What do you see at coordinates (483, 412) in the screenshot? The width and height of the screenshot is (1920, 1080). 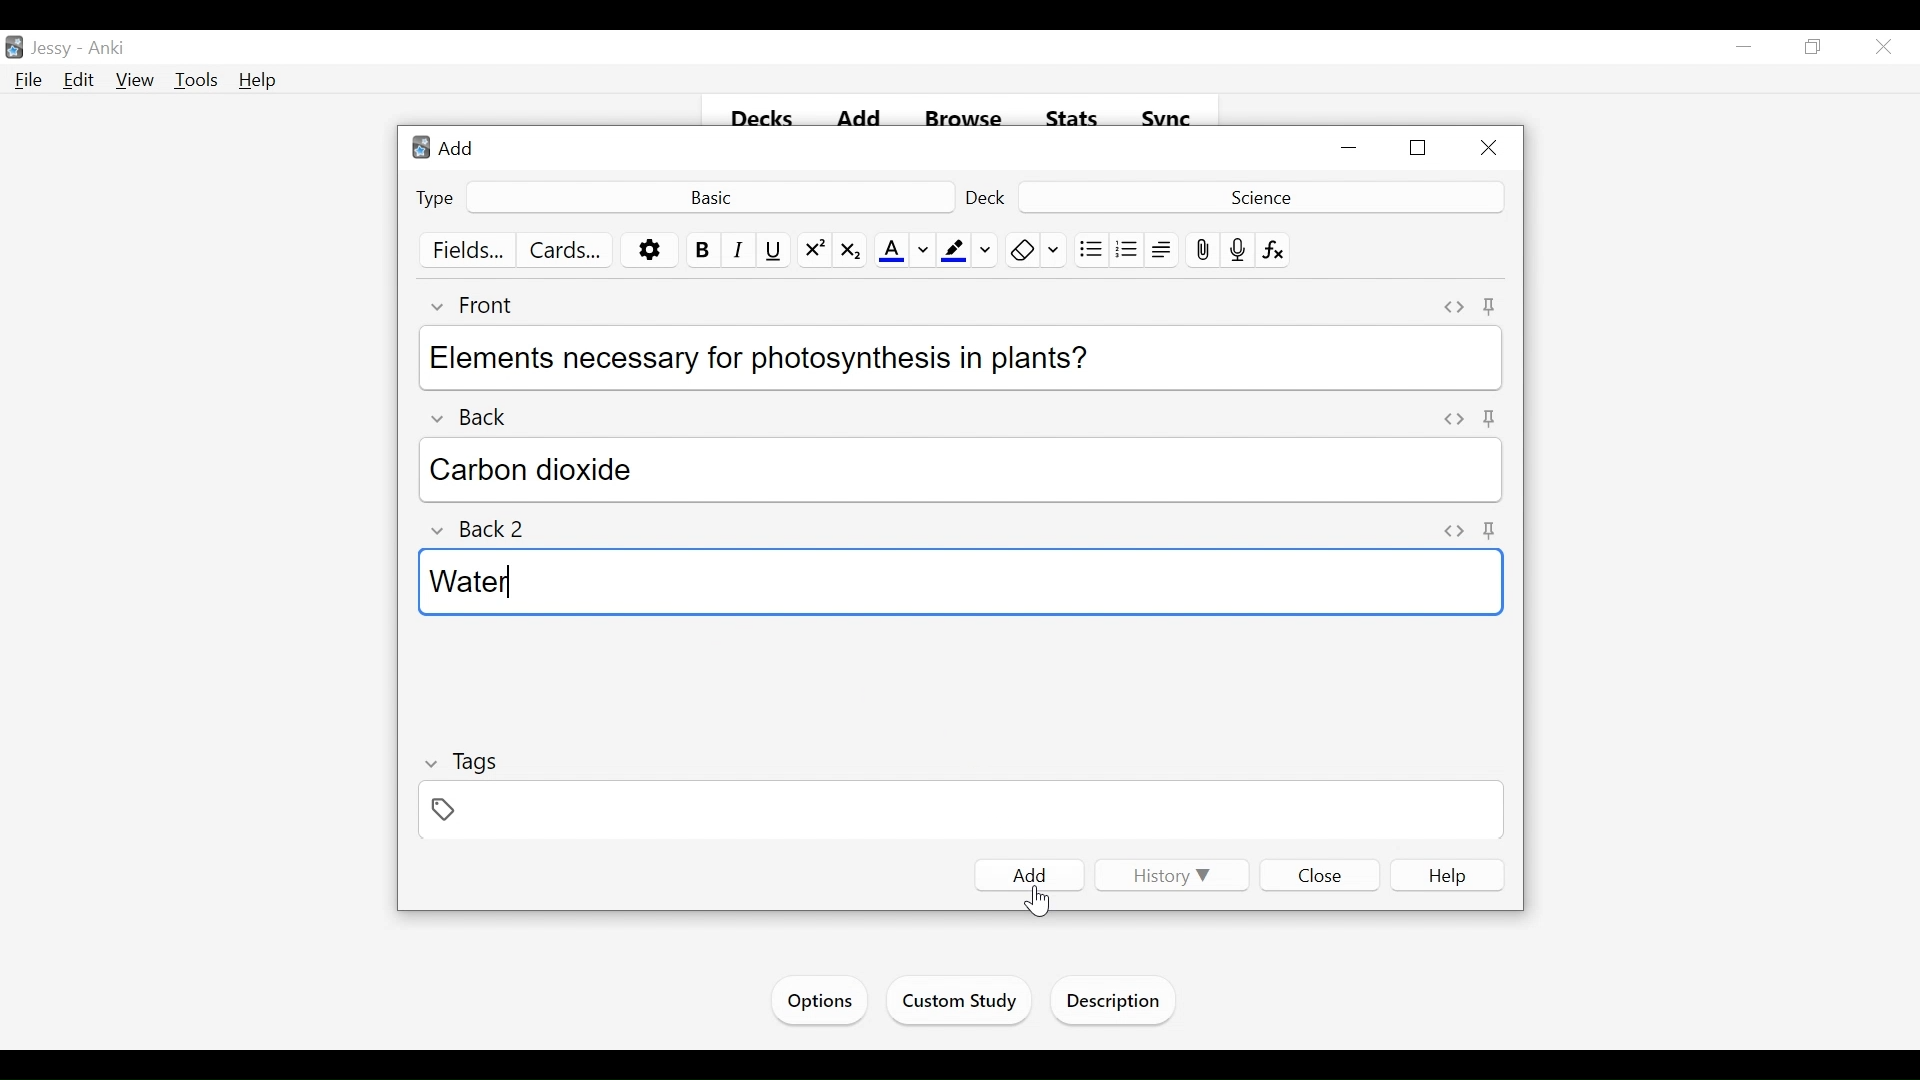 I see `Back` at bounding box center [483, 412].